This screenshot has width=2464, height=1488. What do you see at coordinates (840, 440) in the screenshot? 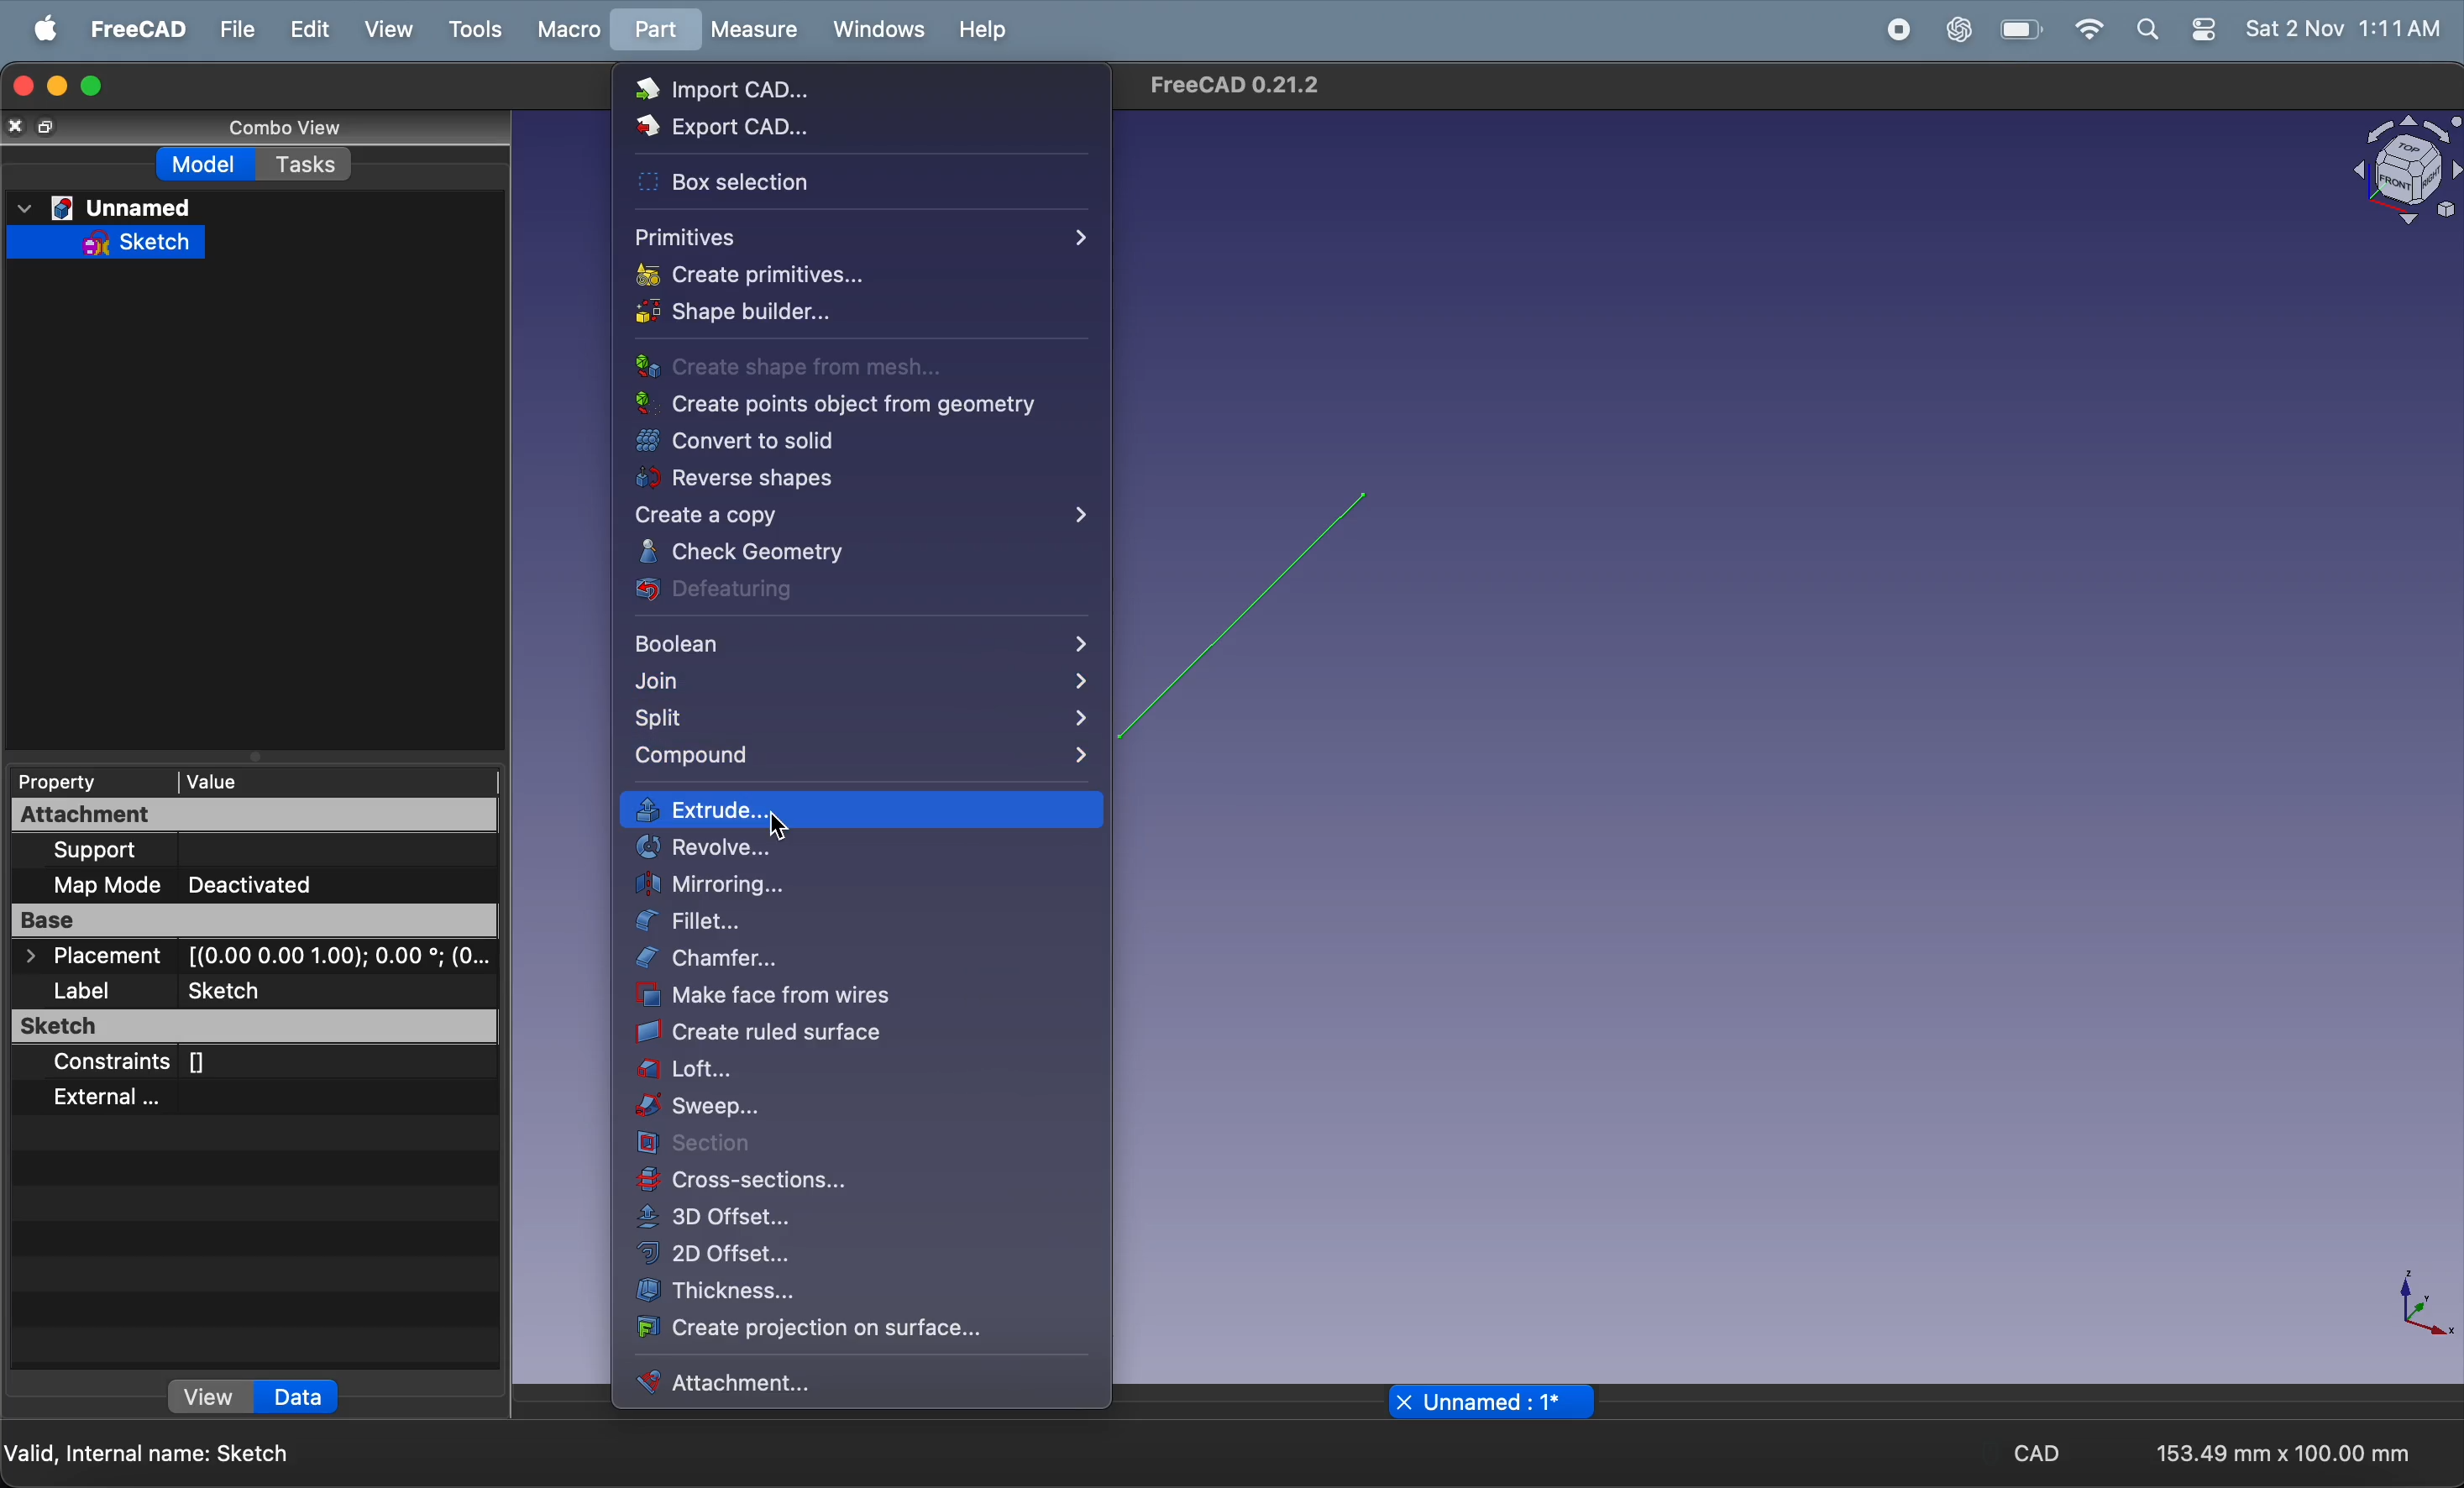
I see `convert to solid` at bounding box center [840, 440].